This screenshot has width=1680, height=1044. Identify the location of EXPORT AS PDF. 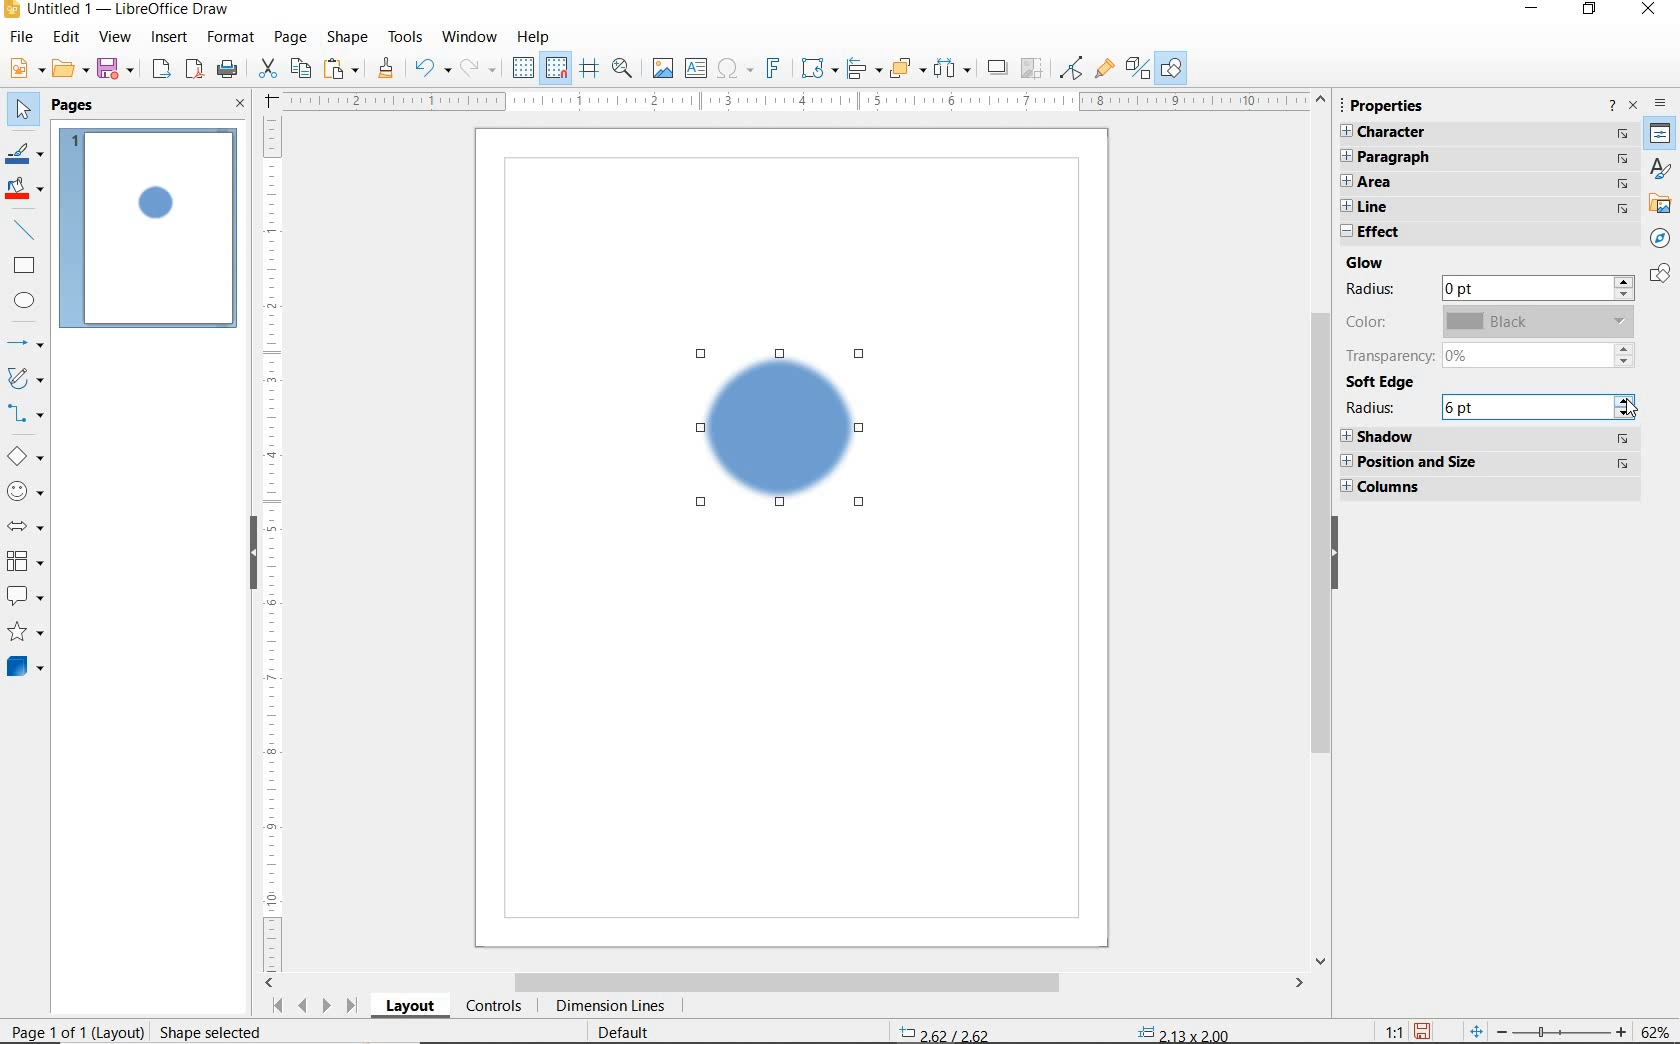
(194, 69).